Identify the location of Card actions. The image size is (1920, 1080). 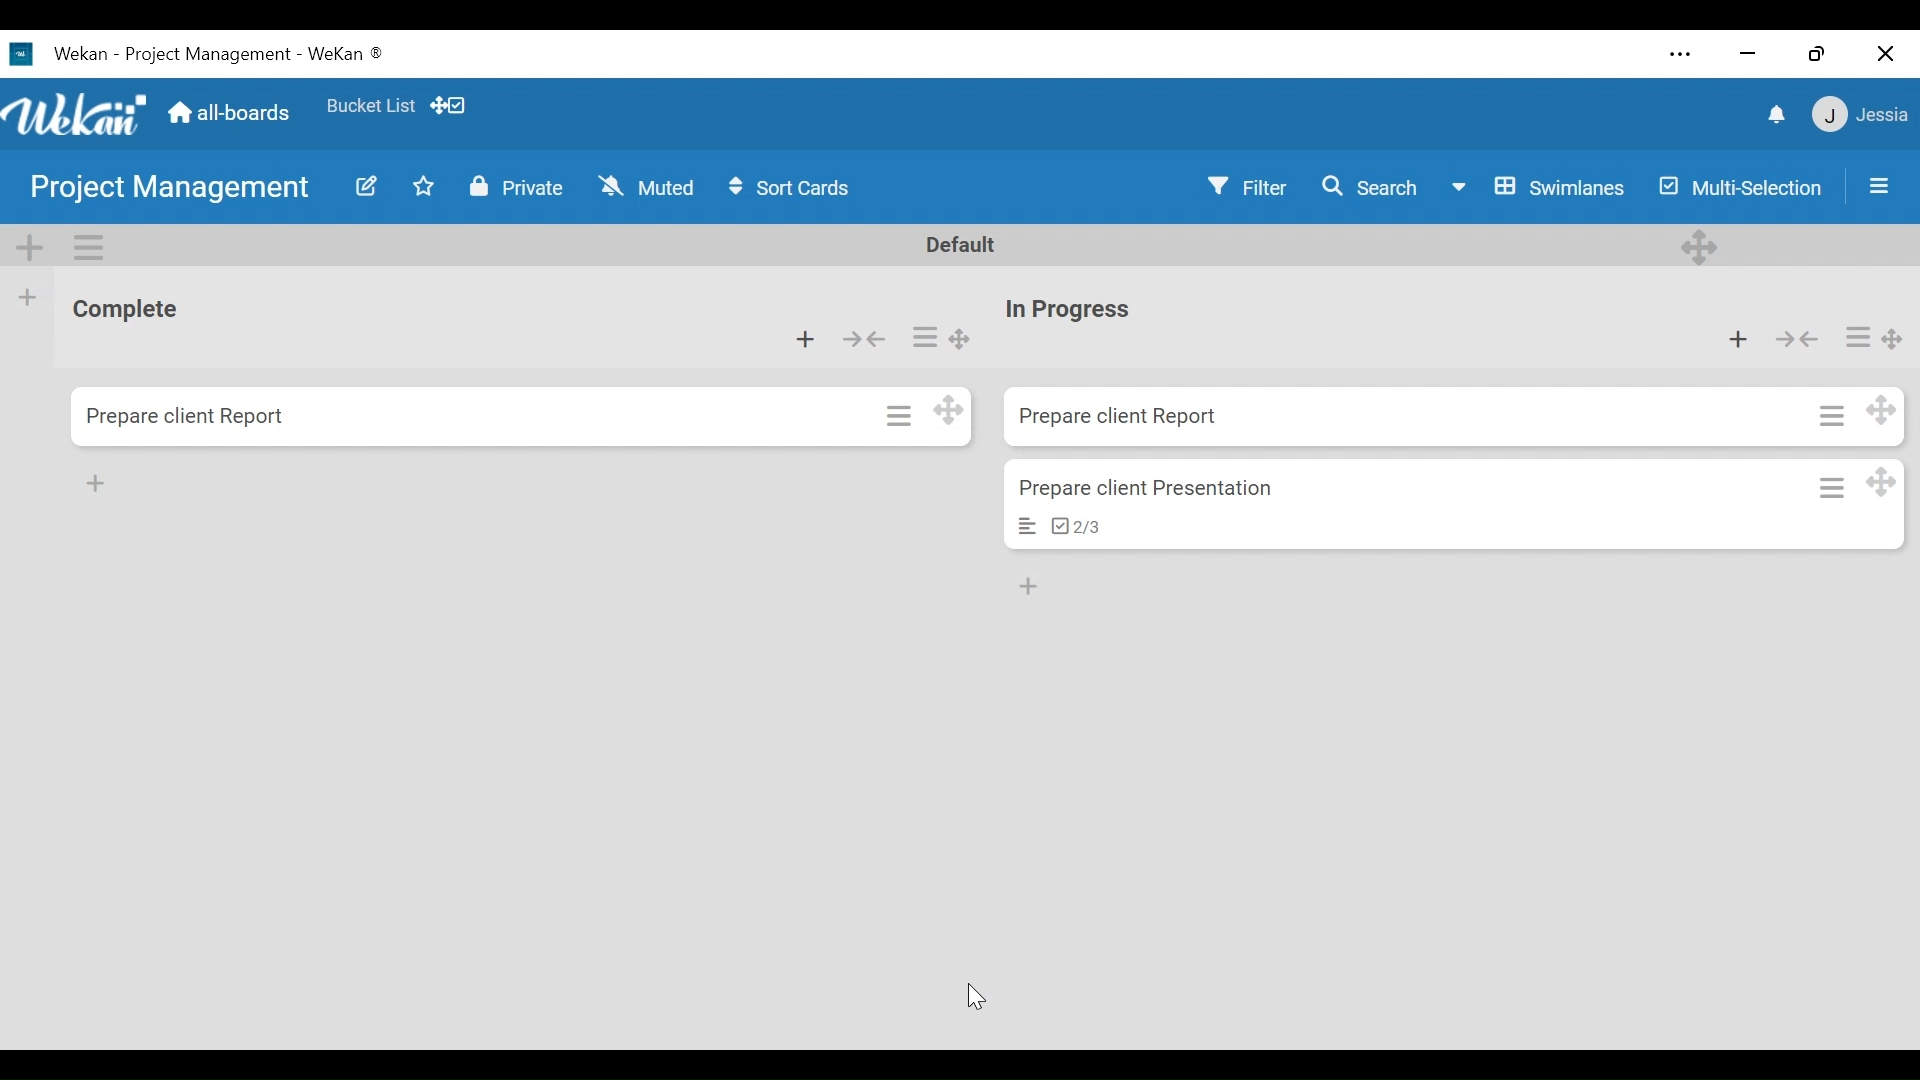
(1853, 338).